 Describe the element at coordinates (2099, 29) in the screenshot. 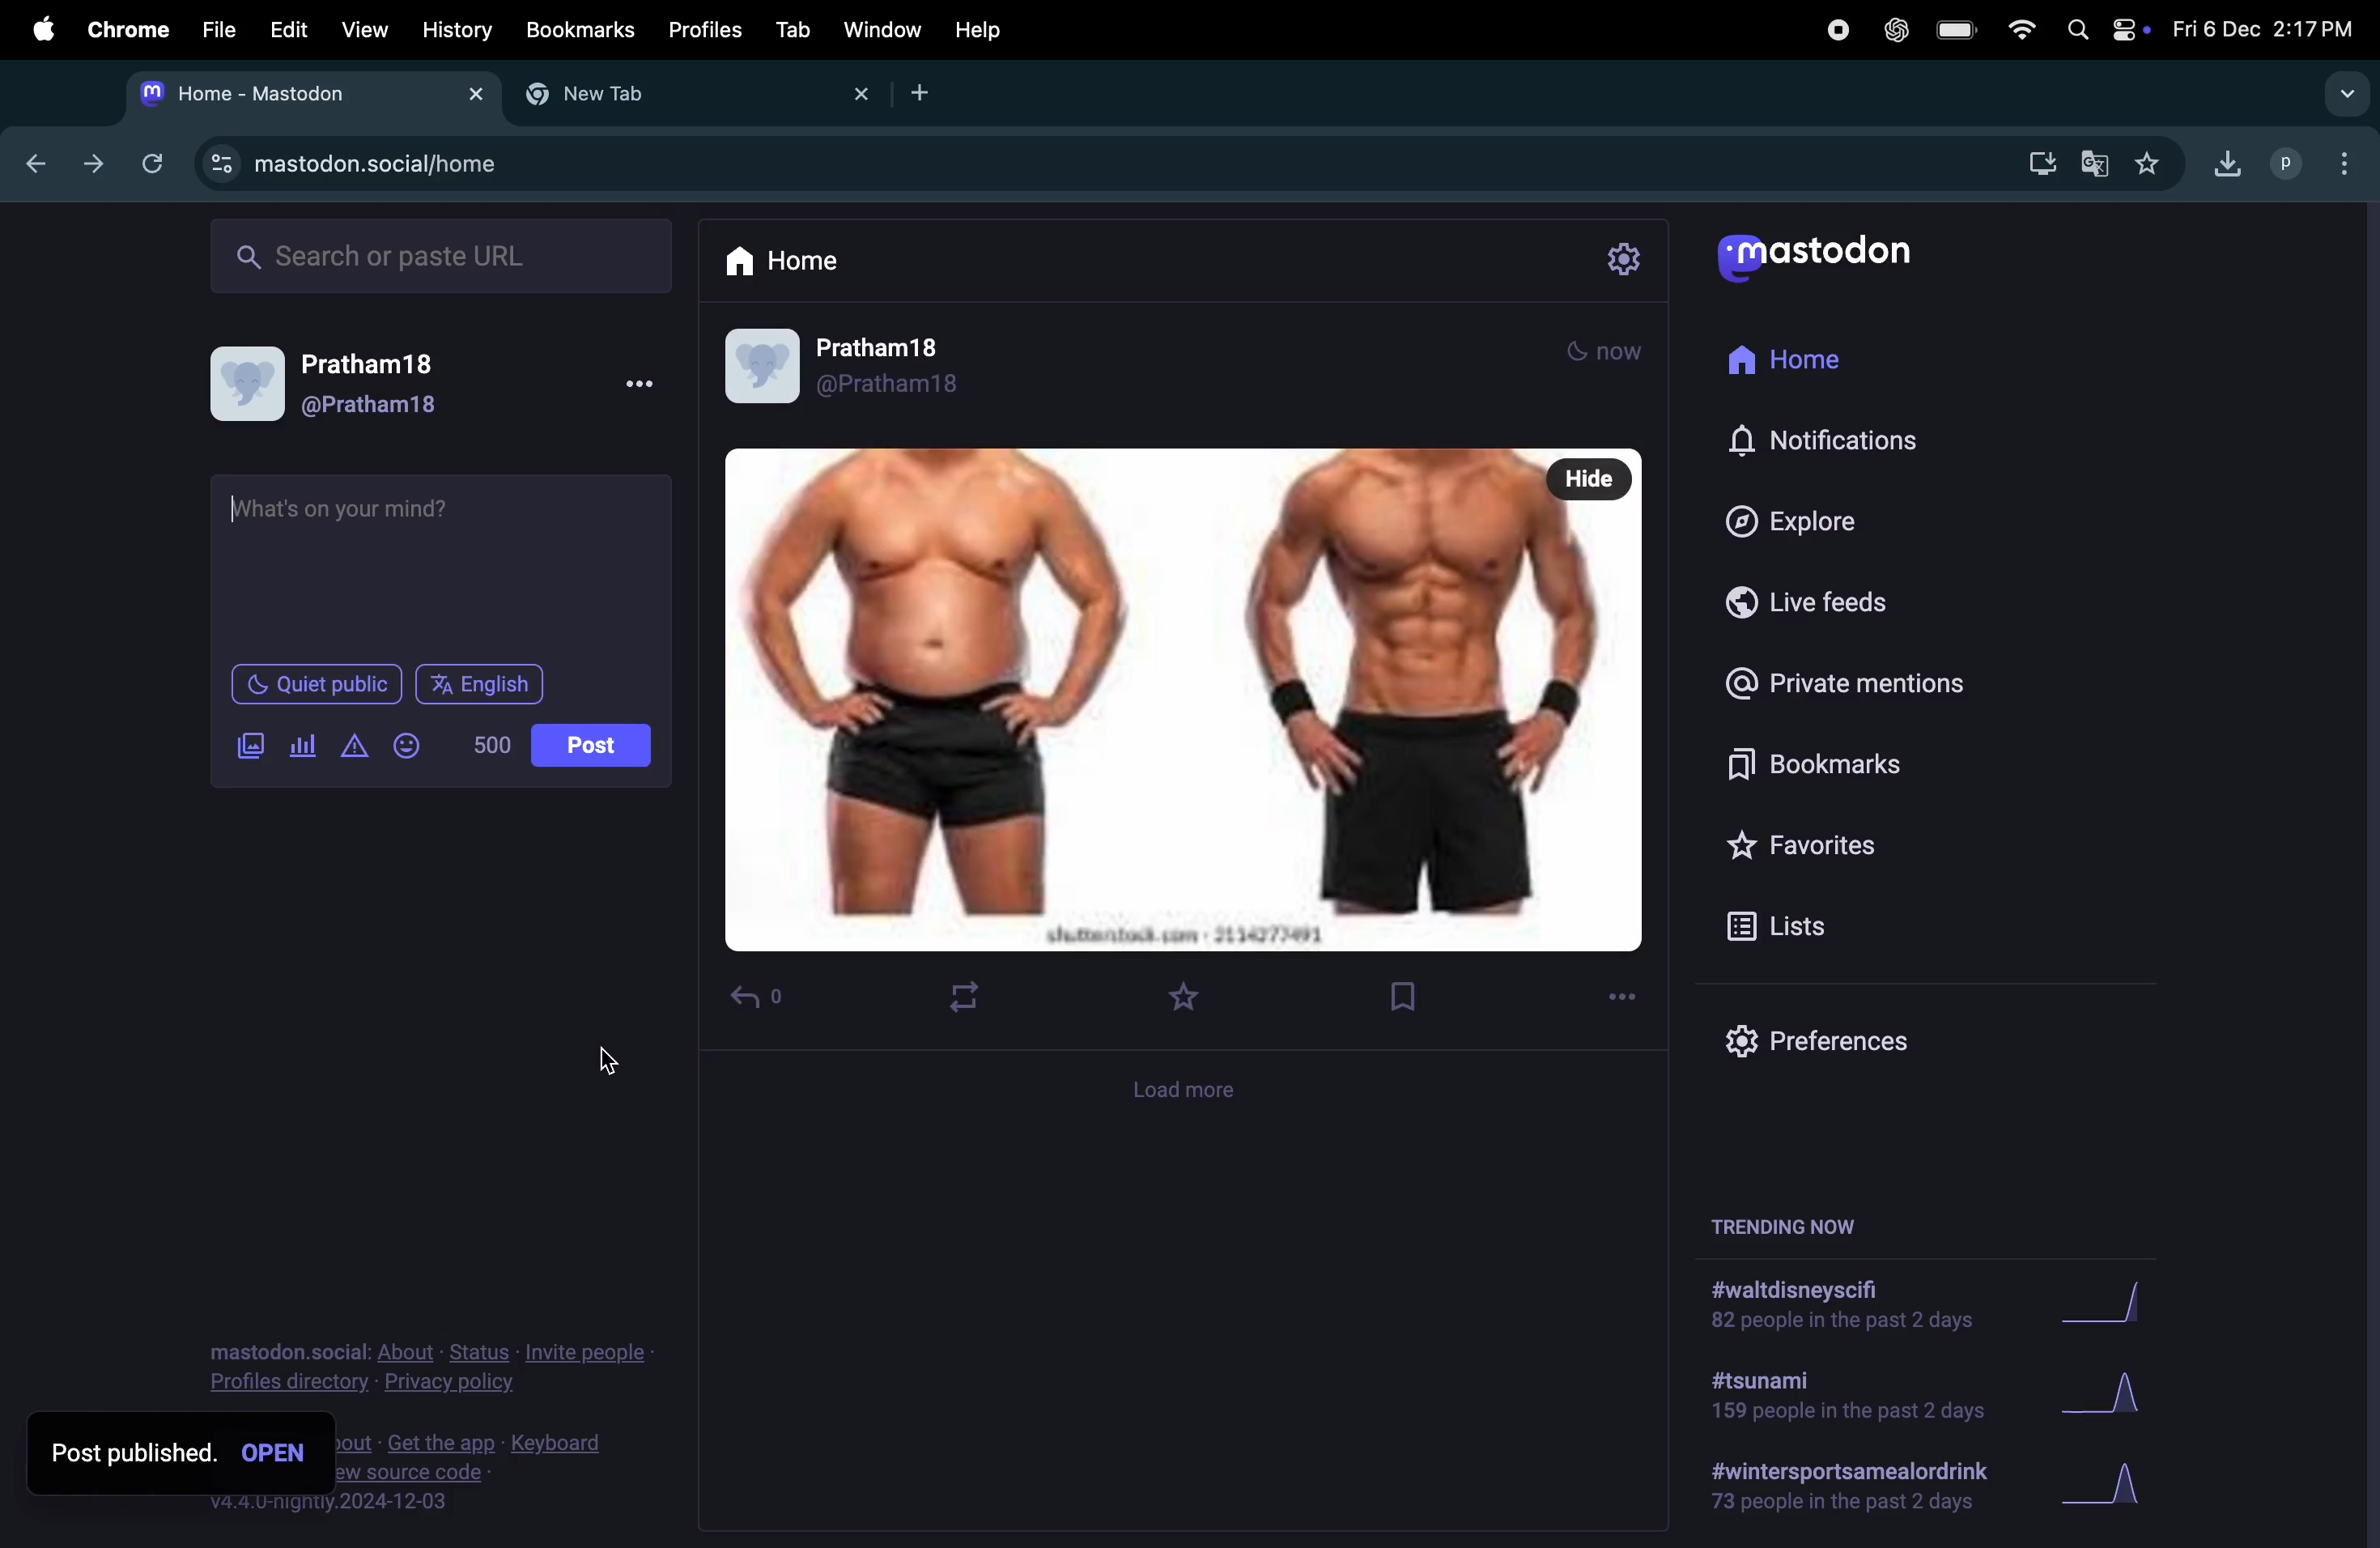

I see `apple widgets` at that location.